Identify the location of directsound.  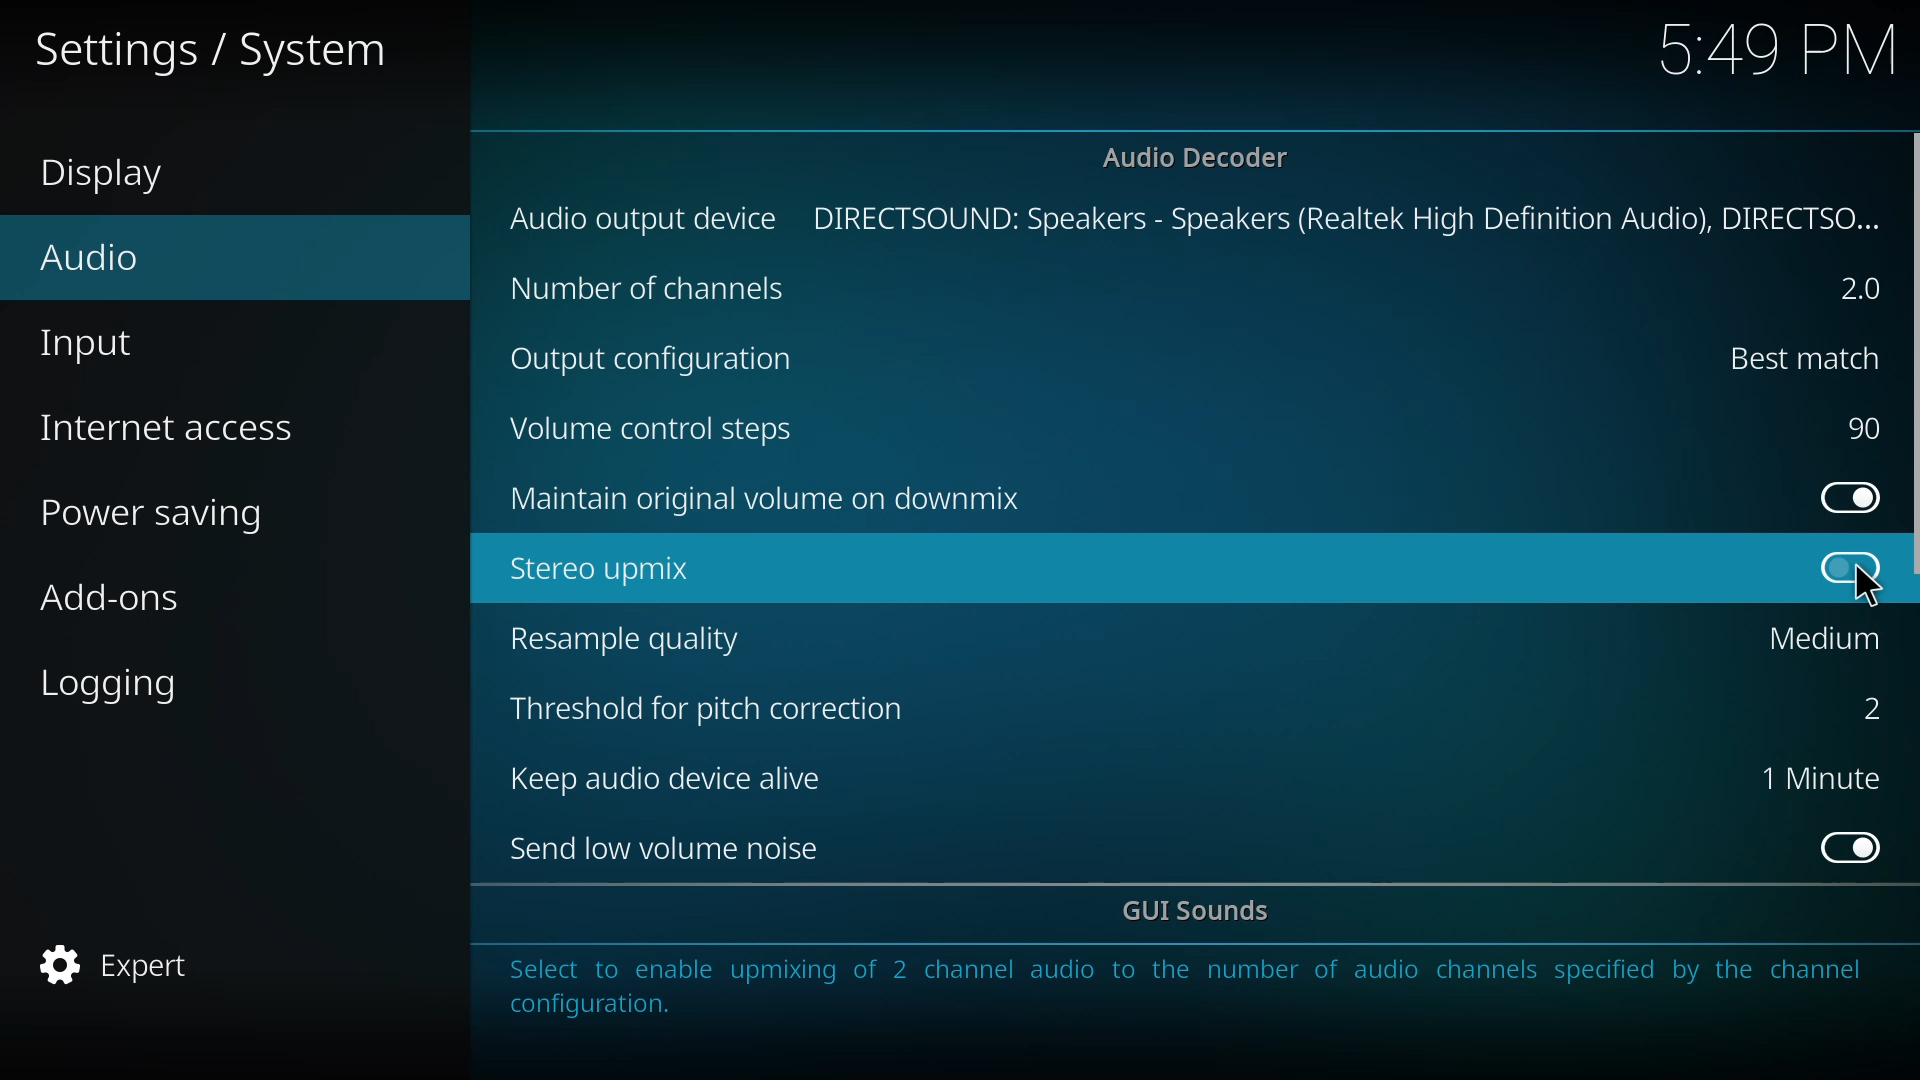
(1347, 214).